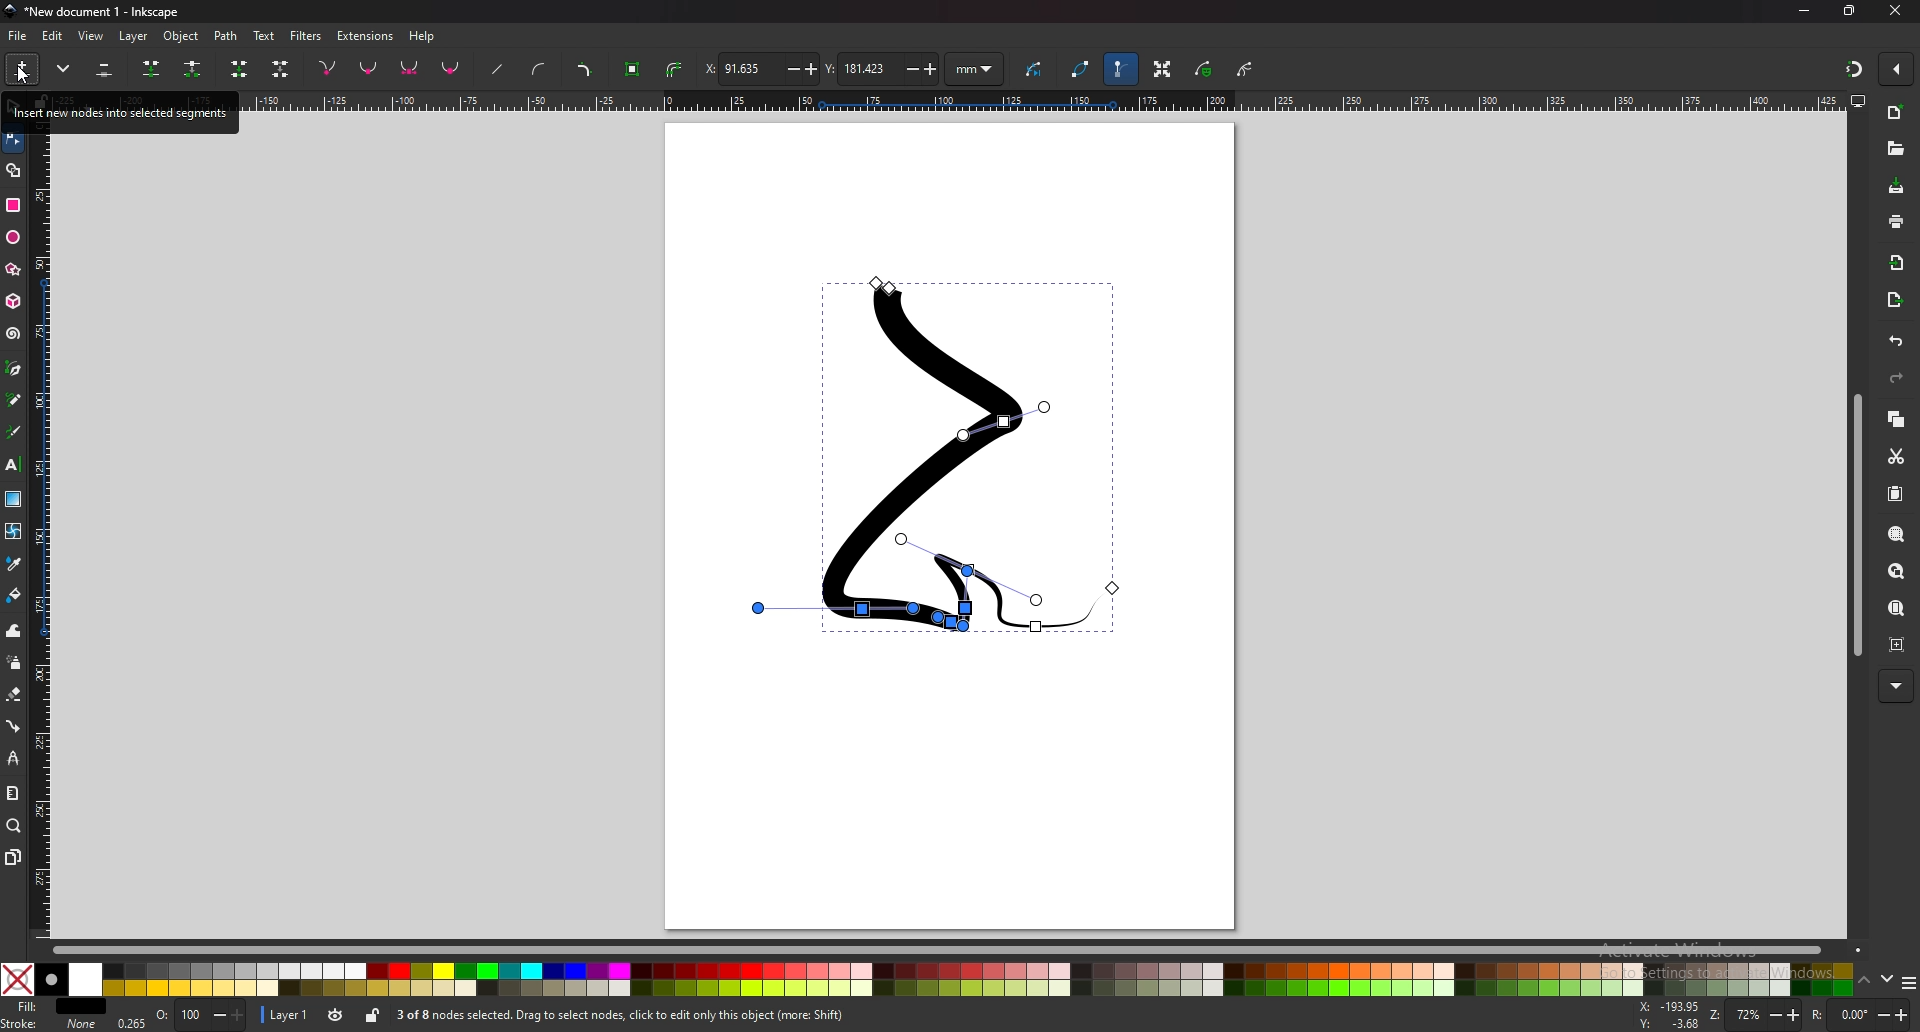  Describe the element at coordinates (1041, 100) in the screenshot. I see `horizontal scale` at that location.